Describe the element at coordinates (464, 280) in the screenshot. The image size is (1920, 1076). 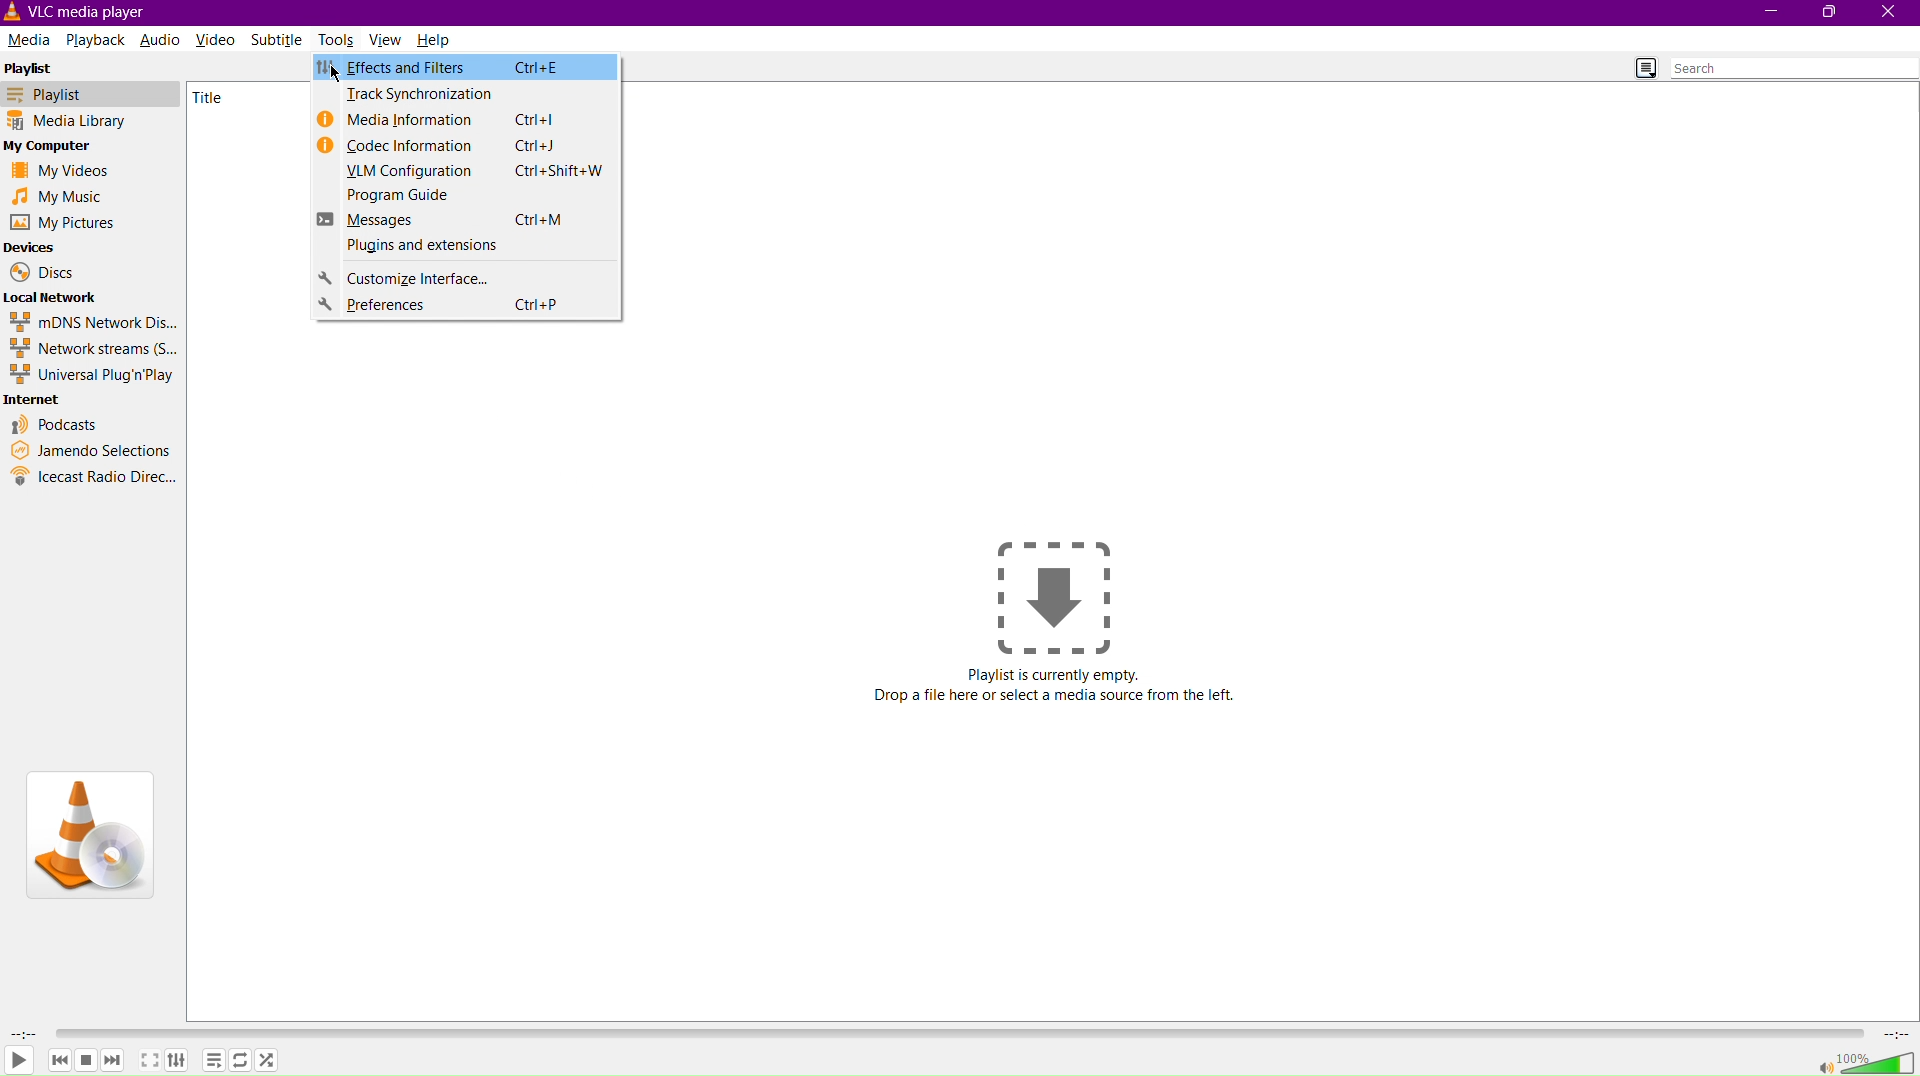
I see `Customize Interface` at that location.